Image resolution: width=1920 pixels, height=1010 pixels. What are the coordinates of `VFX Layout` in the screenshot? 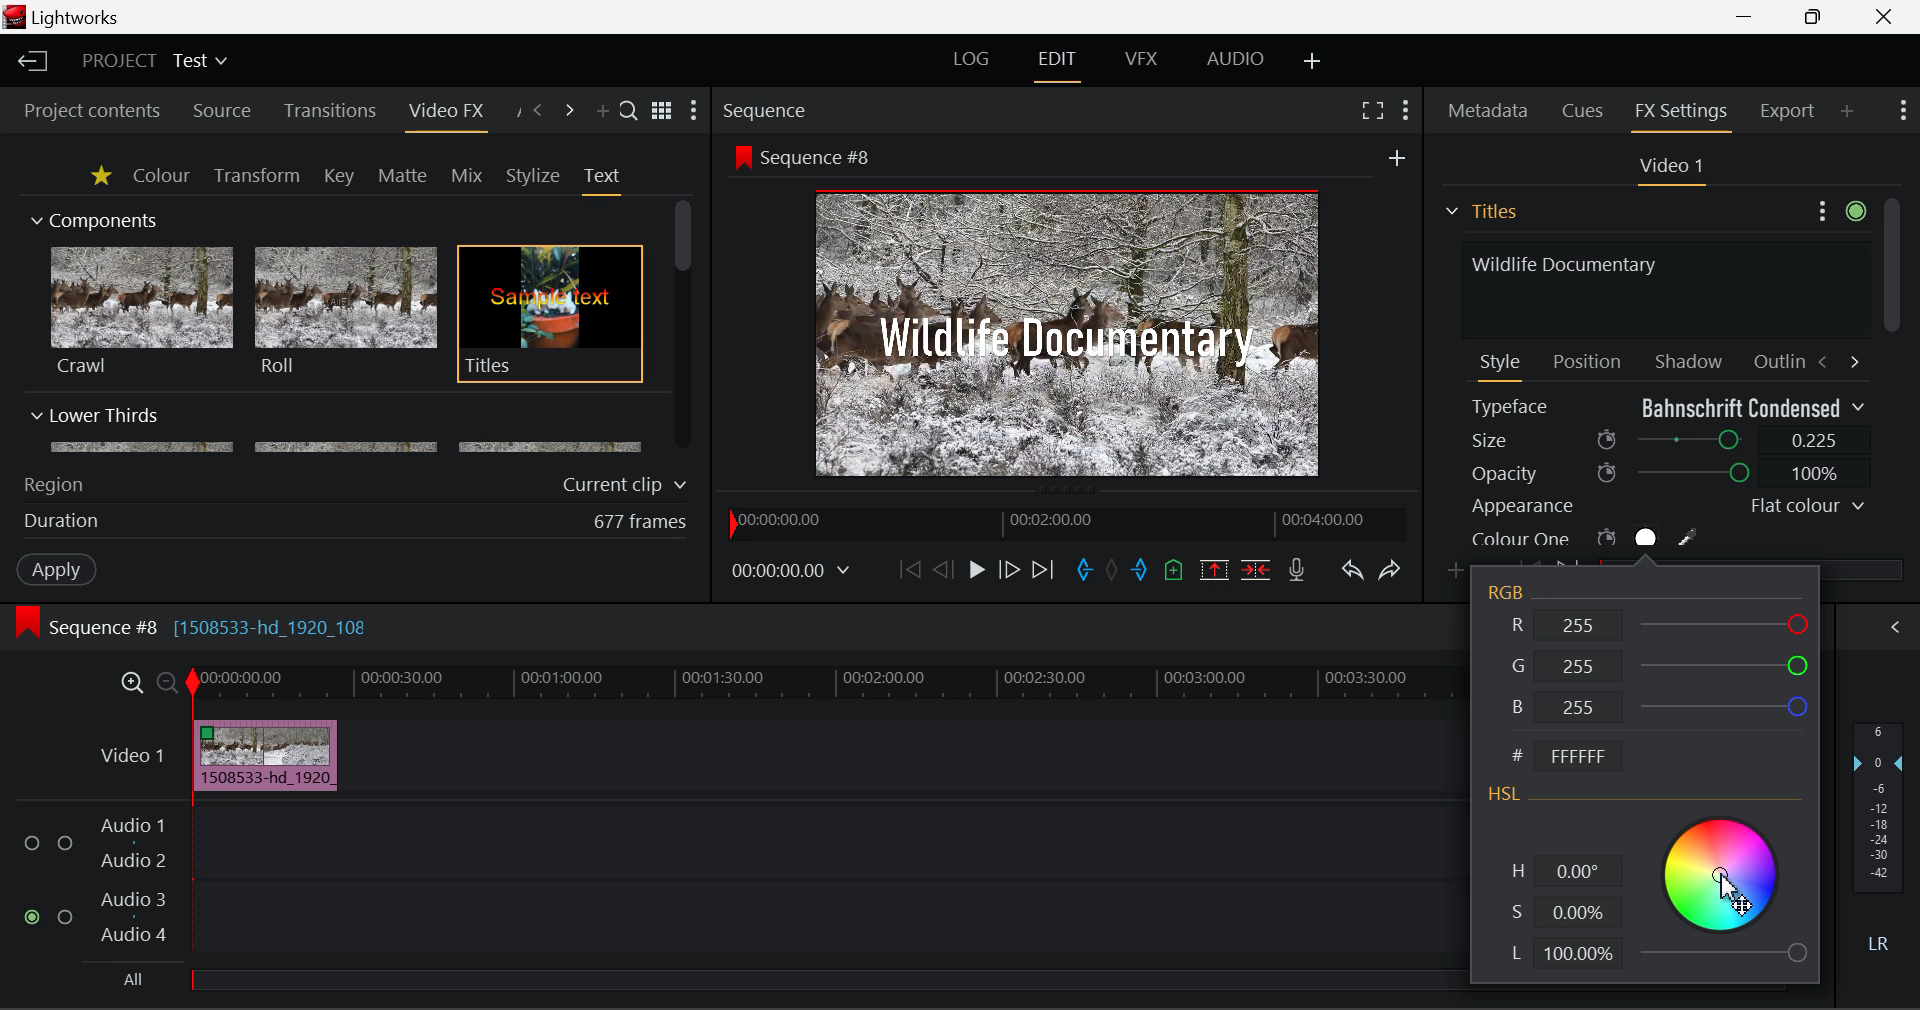 It's located at (1140, 59).